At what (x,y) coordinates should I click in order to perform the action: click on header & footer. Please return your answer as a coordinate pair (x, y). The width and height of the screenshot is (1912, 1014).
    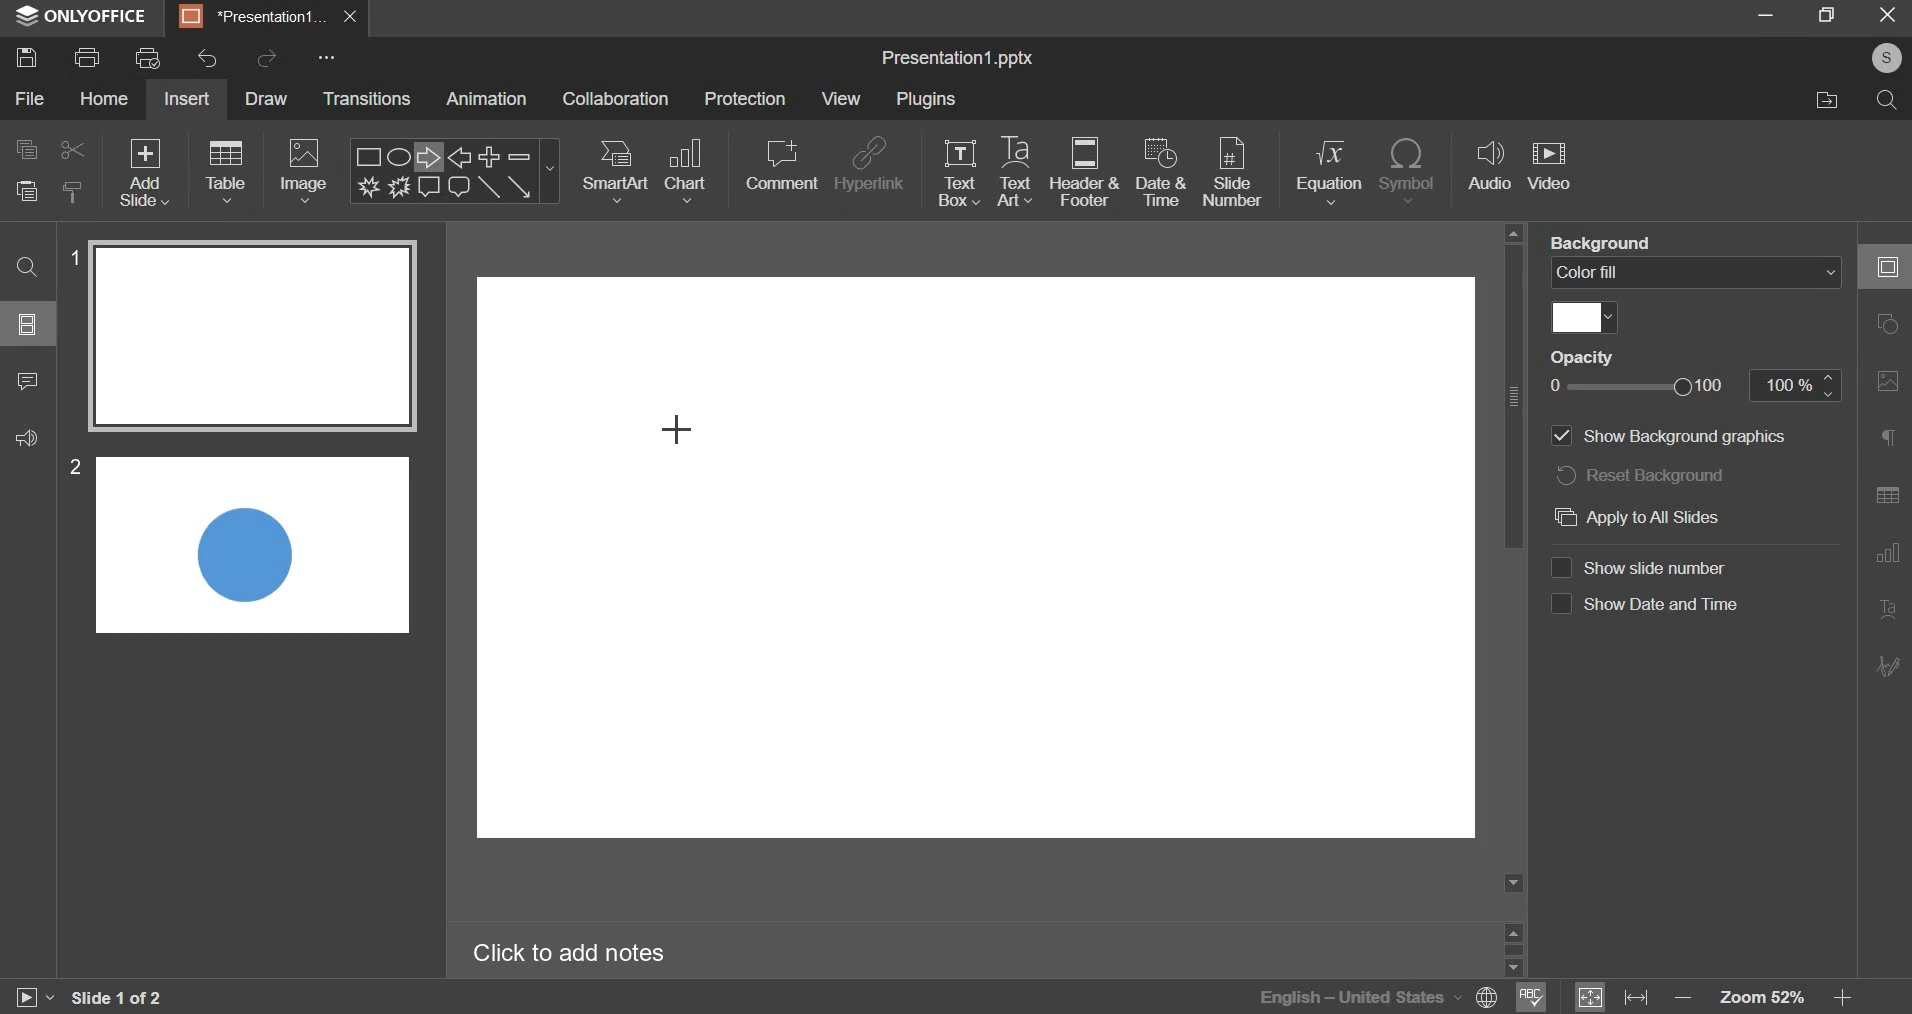
    Looking at the image, I should click on (1084, 170).